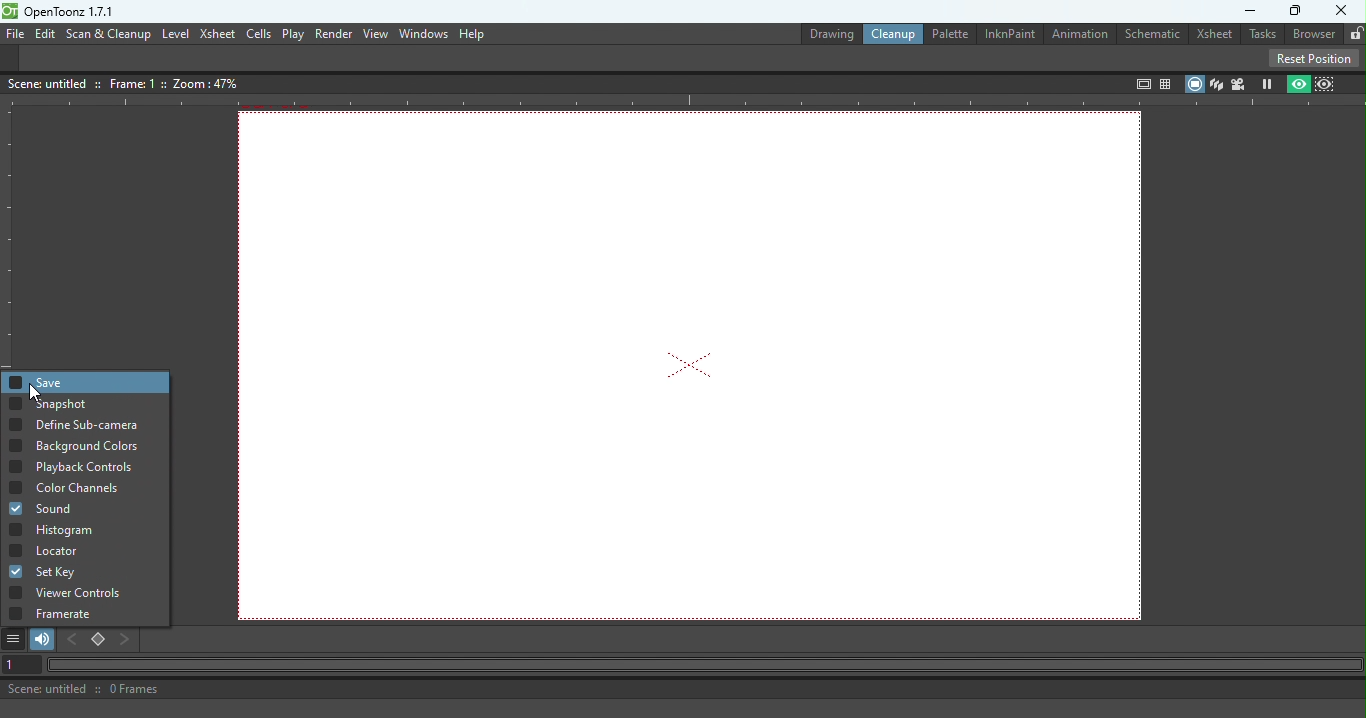  What do you see at coordinates (1082, 35) in the screenshot?
I see `Animation` at bounding box center [1082, 35].